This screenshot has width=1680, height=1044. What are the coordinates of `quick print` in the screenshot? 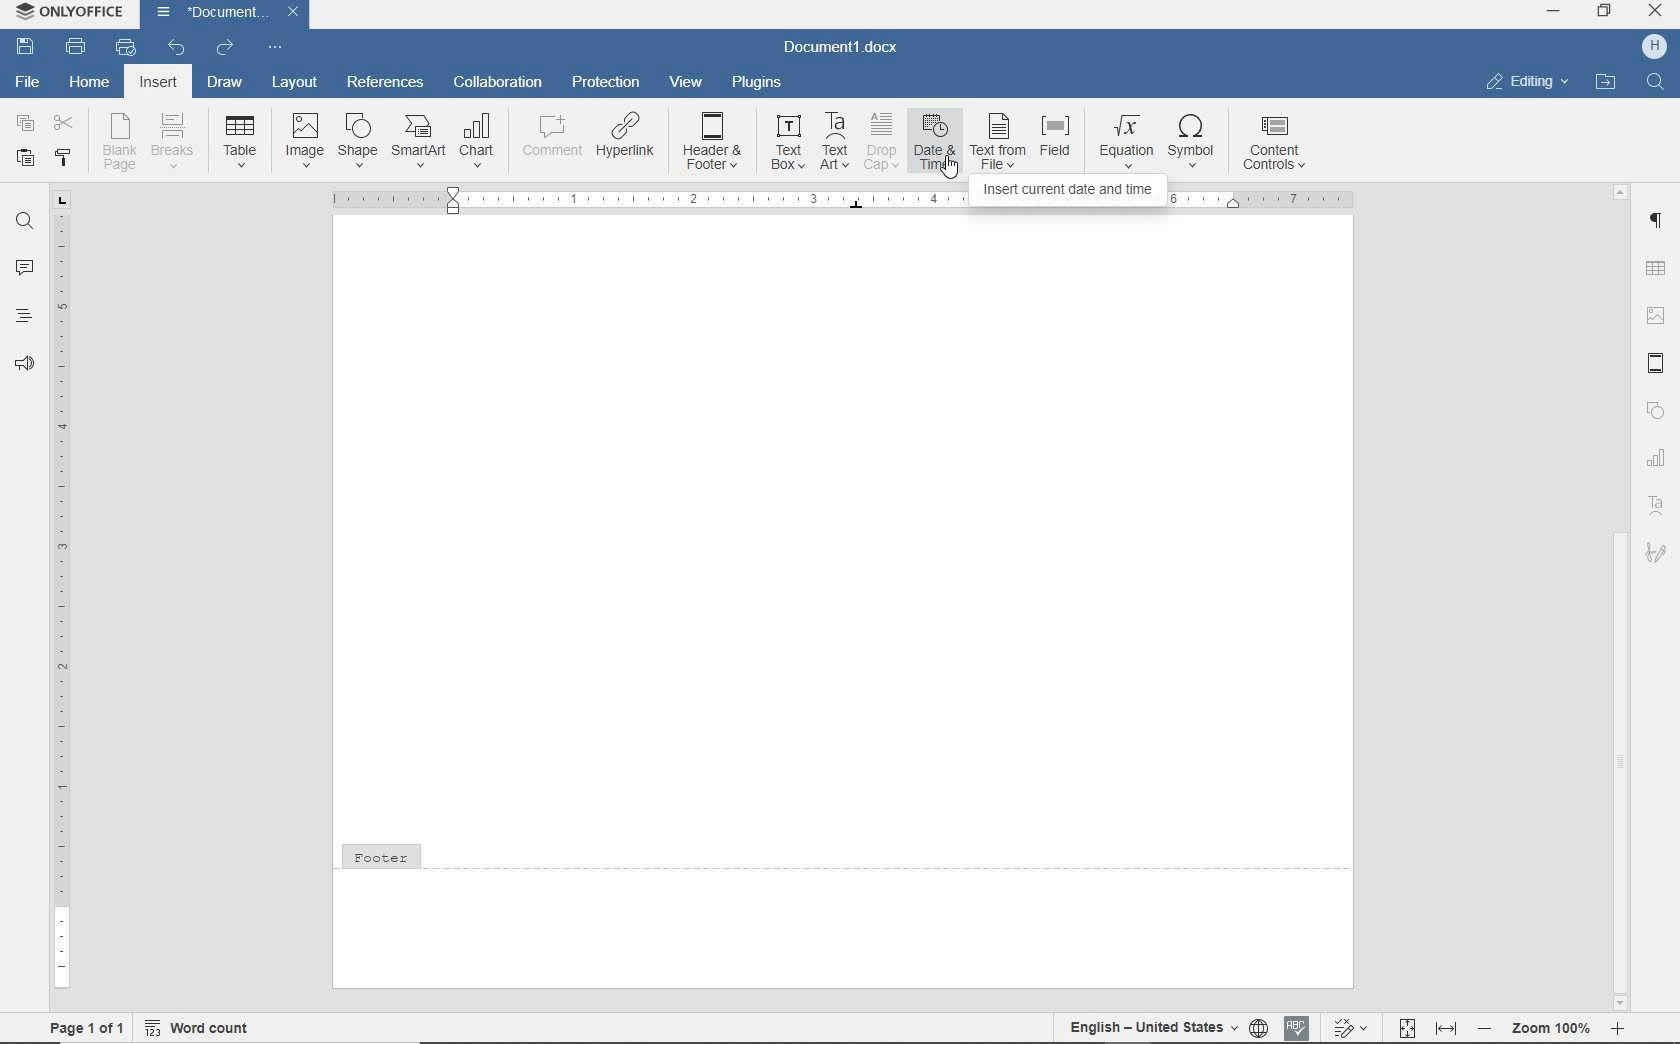 It's located at (127, 49).